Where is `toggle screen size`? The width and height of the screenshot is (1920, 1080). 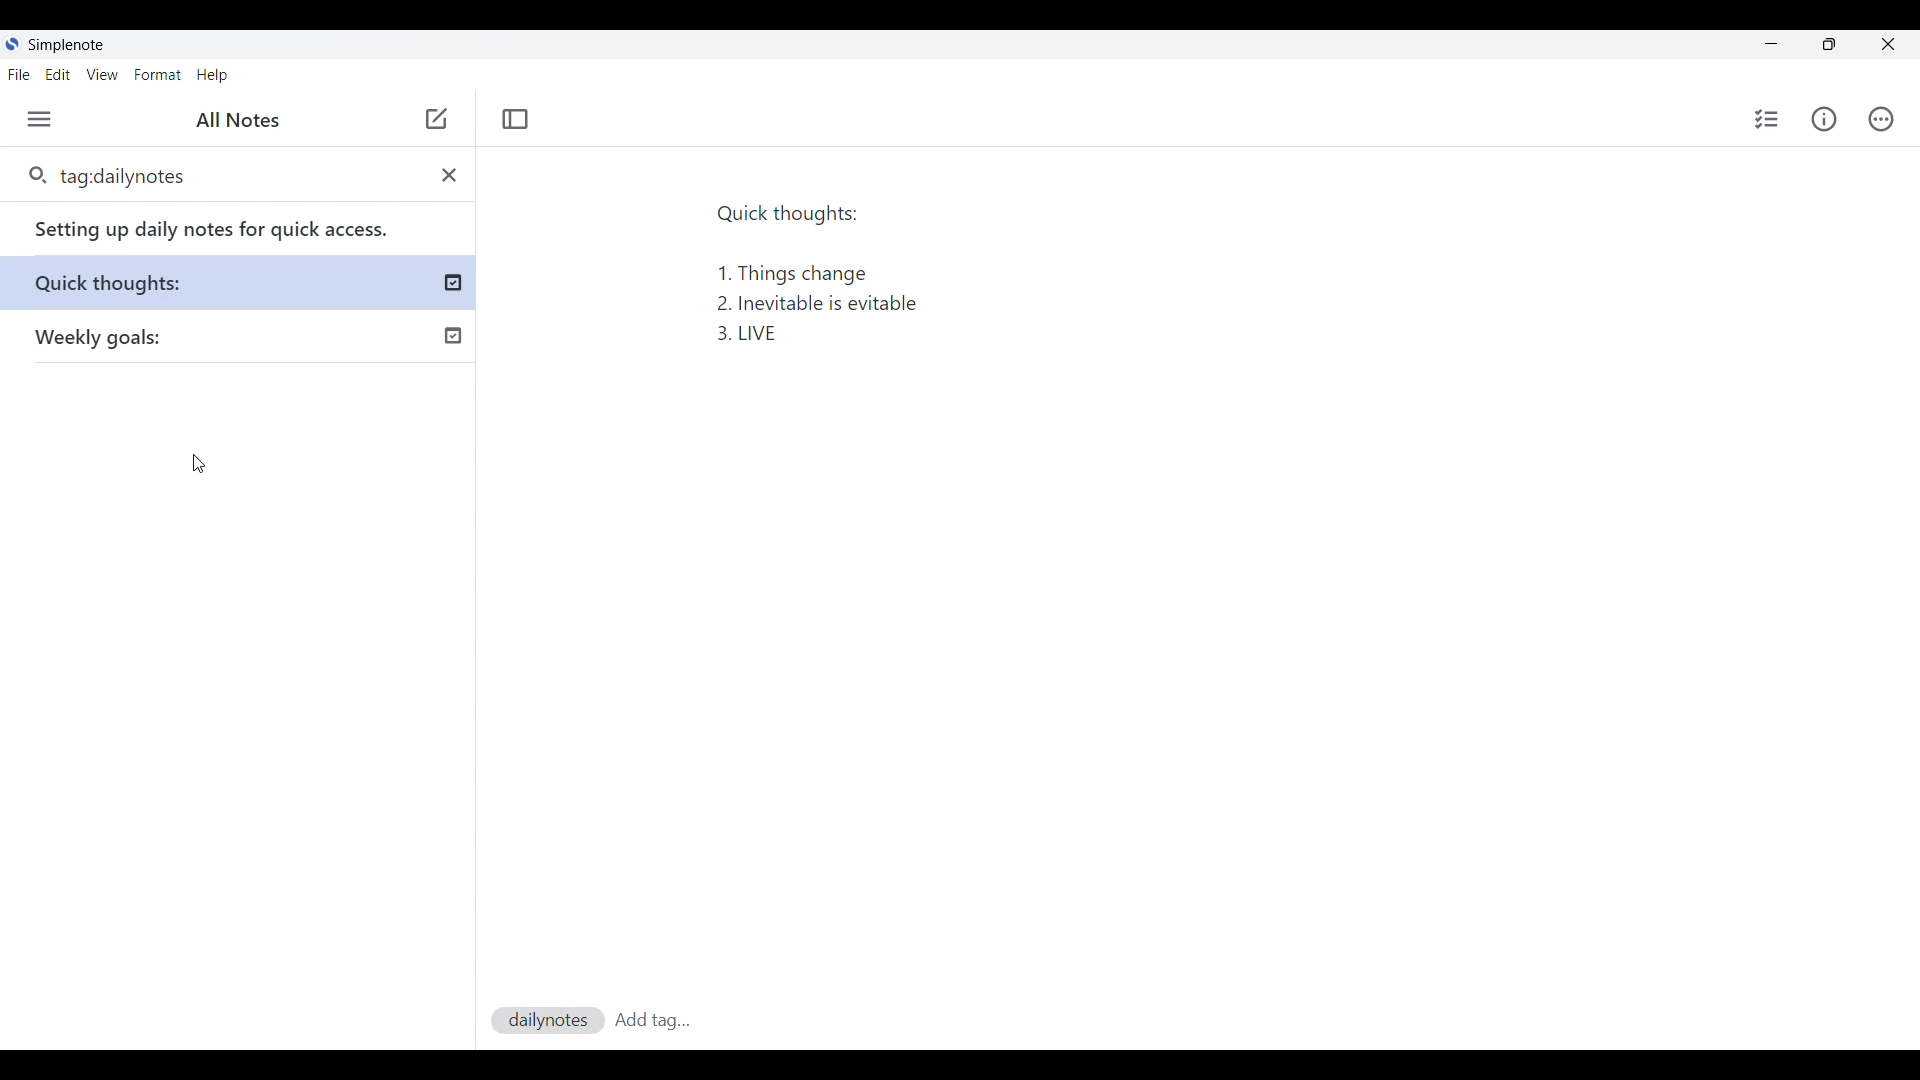
toggle screen size is located at coordinates (1829, 44).